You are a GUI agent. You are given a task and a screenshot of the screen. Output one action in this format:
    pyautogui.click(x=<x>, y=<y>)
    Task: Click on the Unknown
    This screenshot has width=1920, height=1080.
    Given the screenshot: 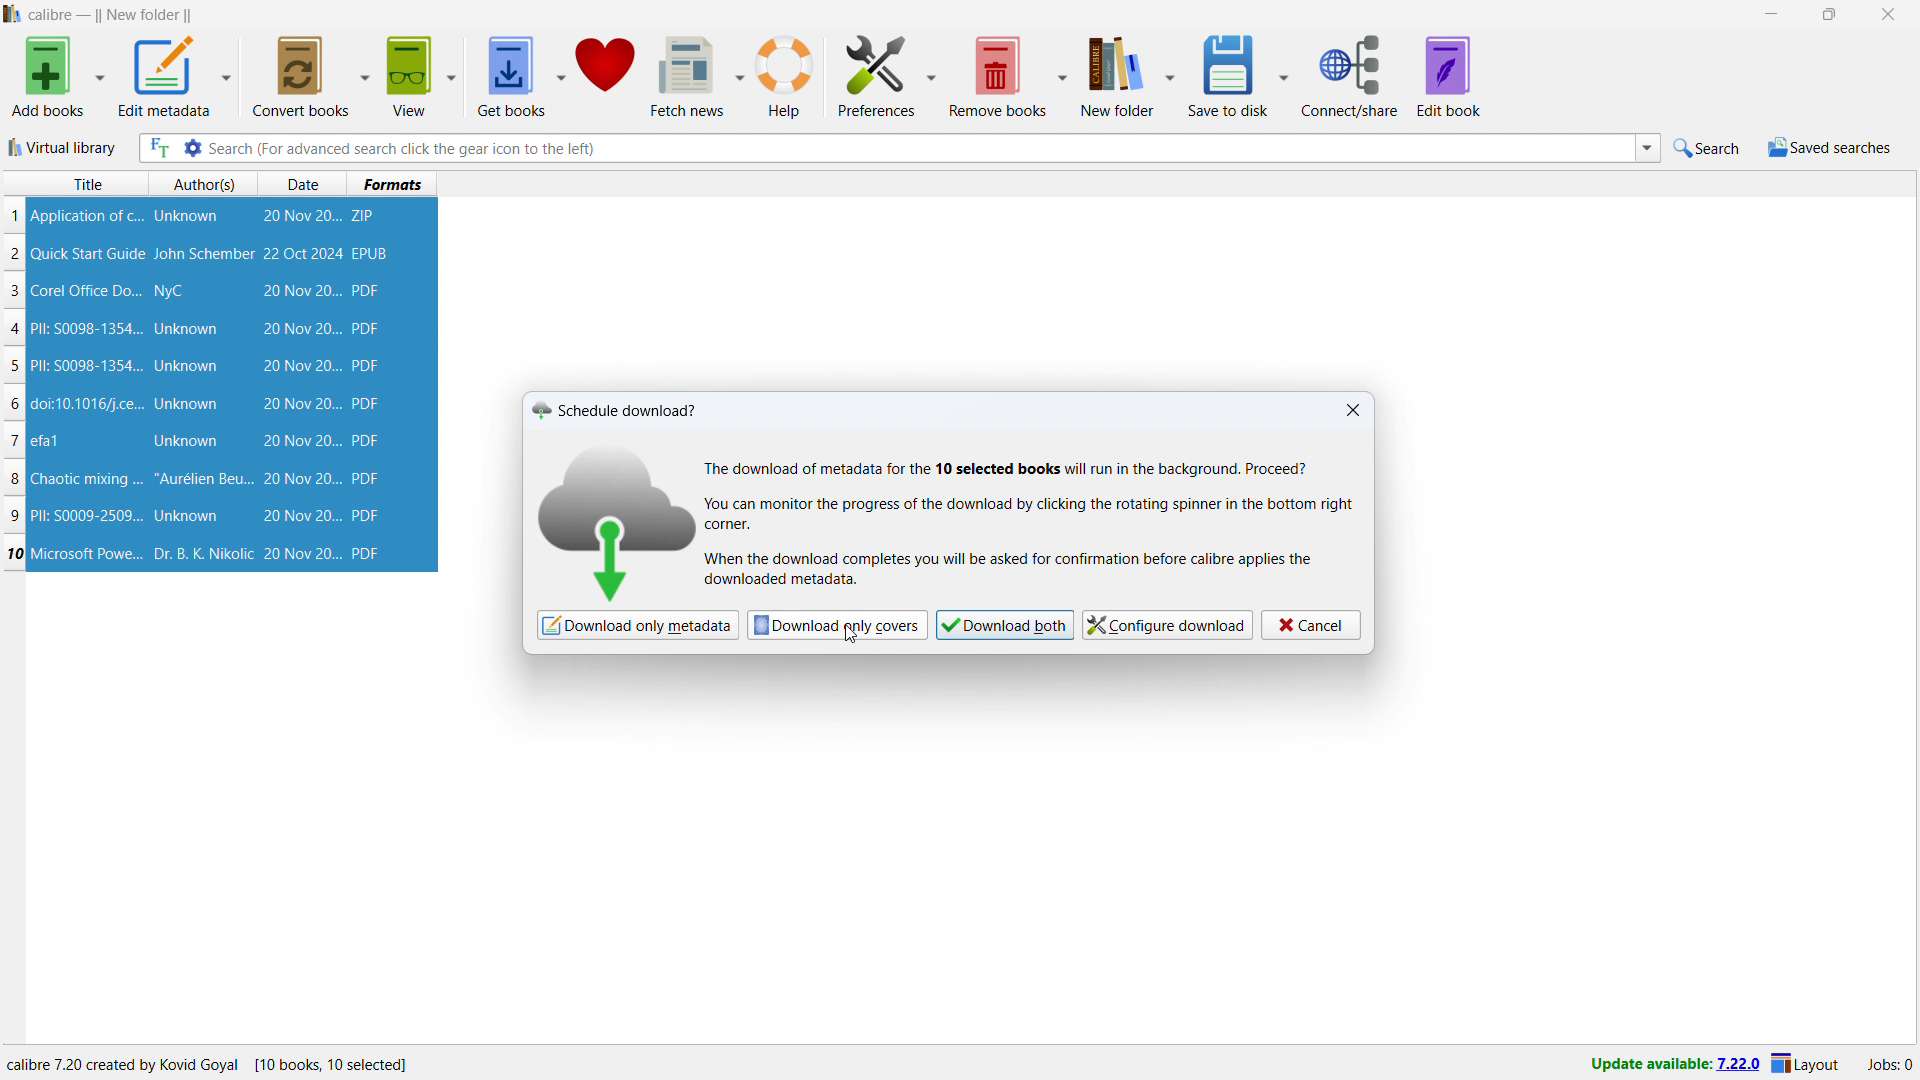 What is the action you would take?
    pyautogui.click(x=186, y=329)
    